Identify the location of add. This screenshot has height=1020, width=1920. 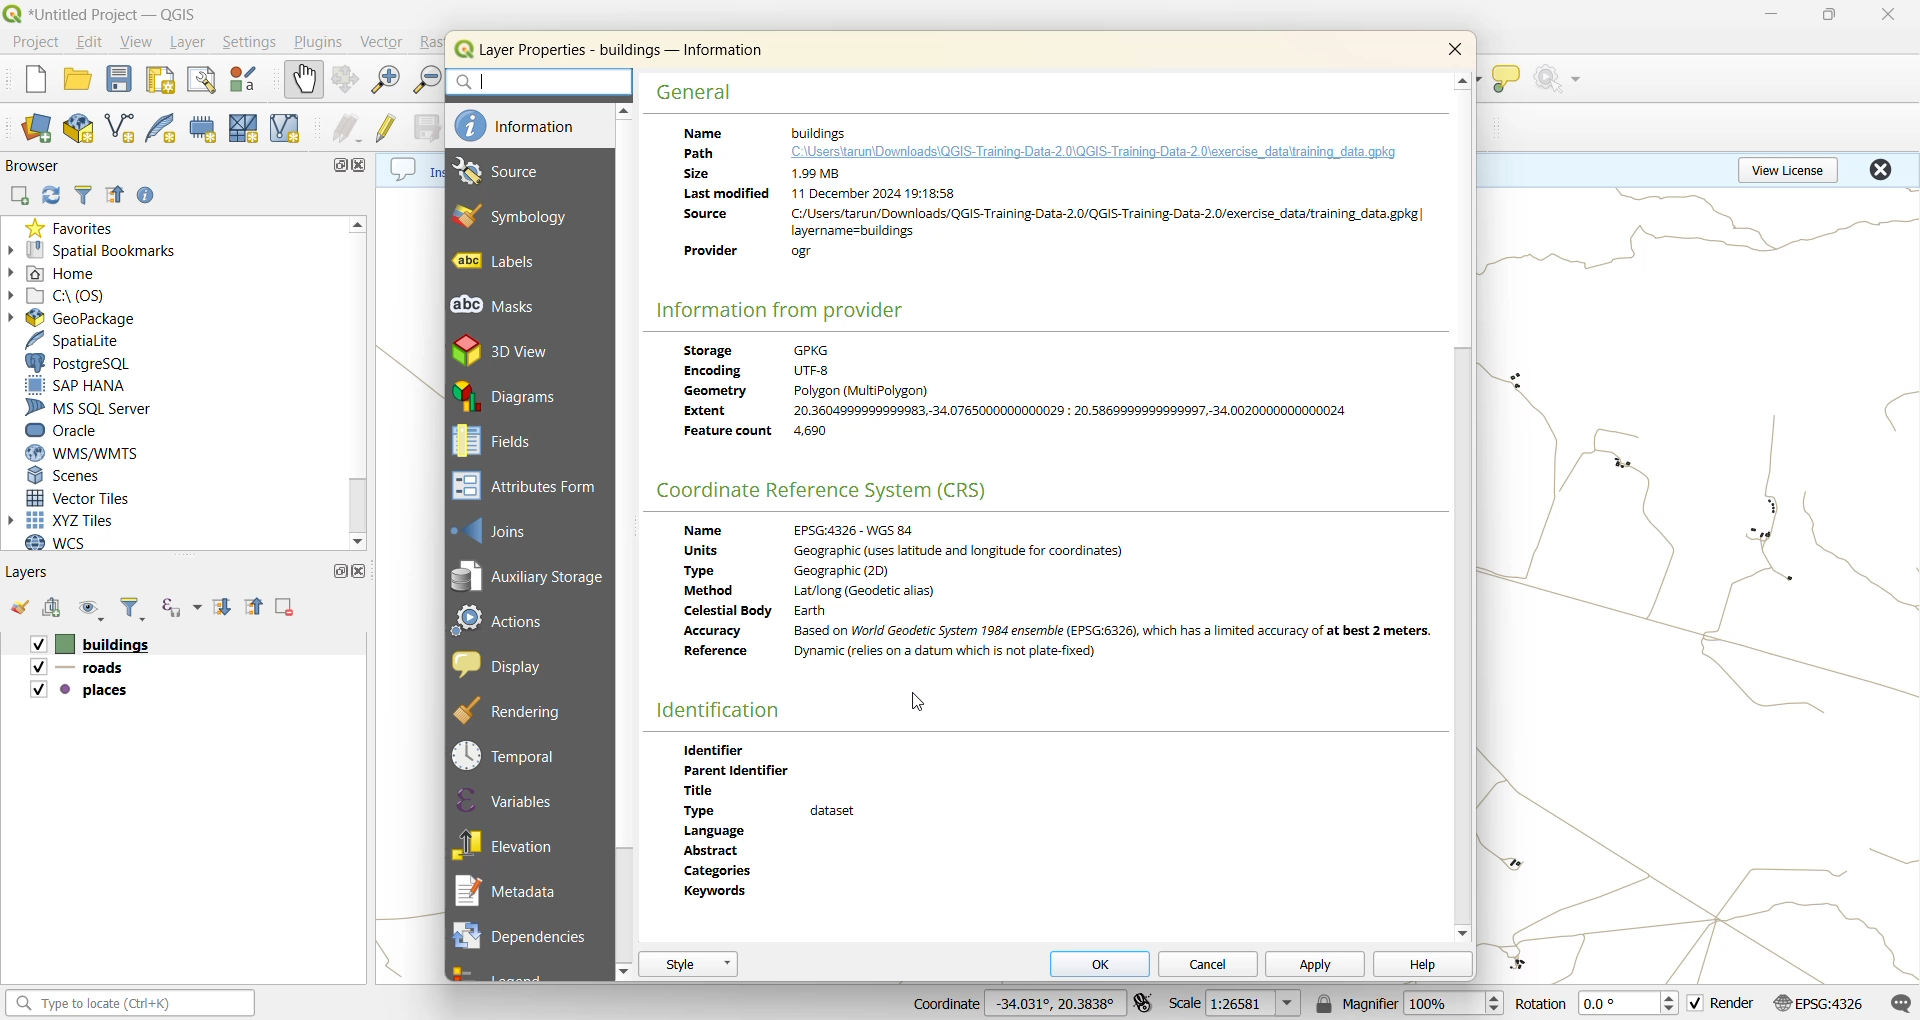
(49, 608).